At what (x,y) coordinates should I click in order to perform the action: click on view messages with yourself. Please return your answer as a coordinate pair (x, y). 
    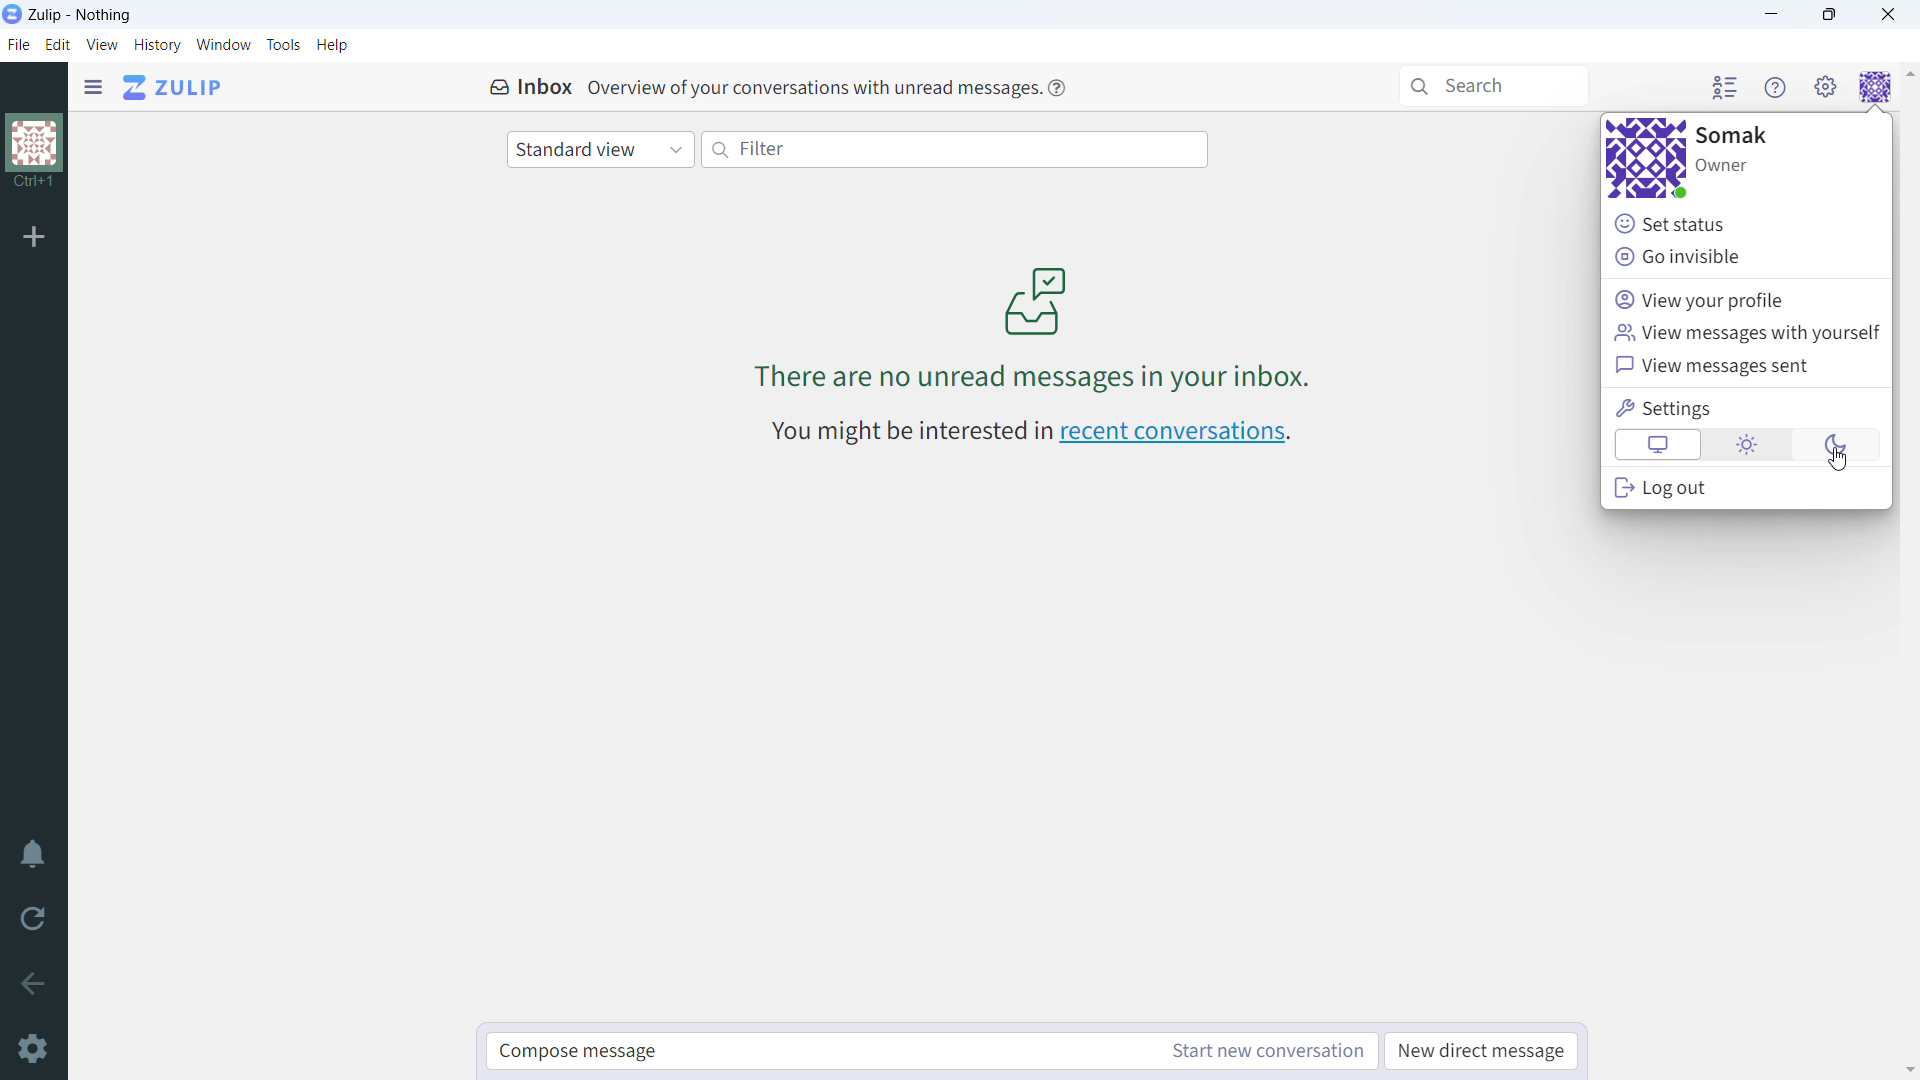
    Looking at the image, I should click on (1748, 333).